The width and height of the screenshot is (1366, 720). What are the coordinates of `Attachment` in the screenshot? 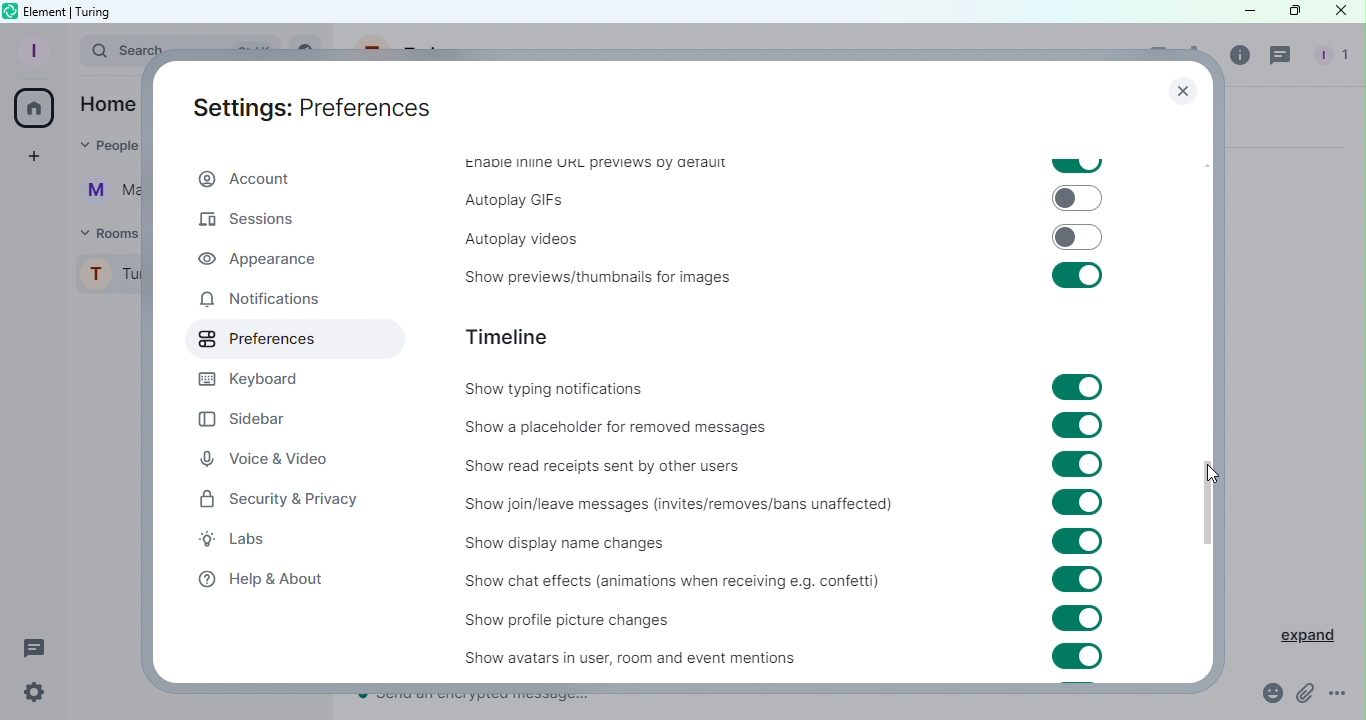 It's located at (1305, 695).